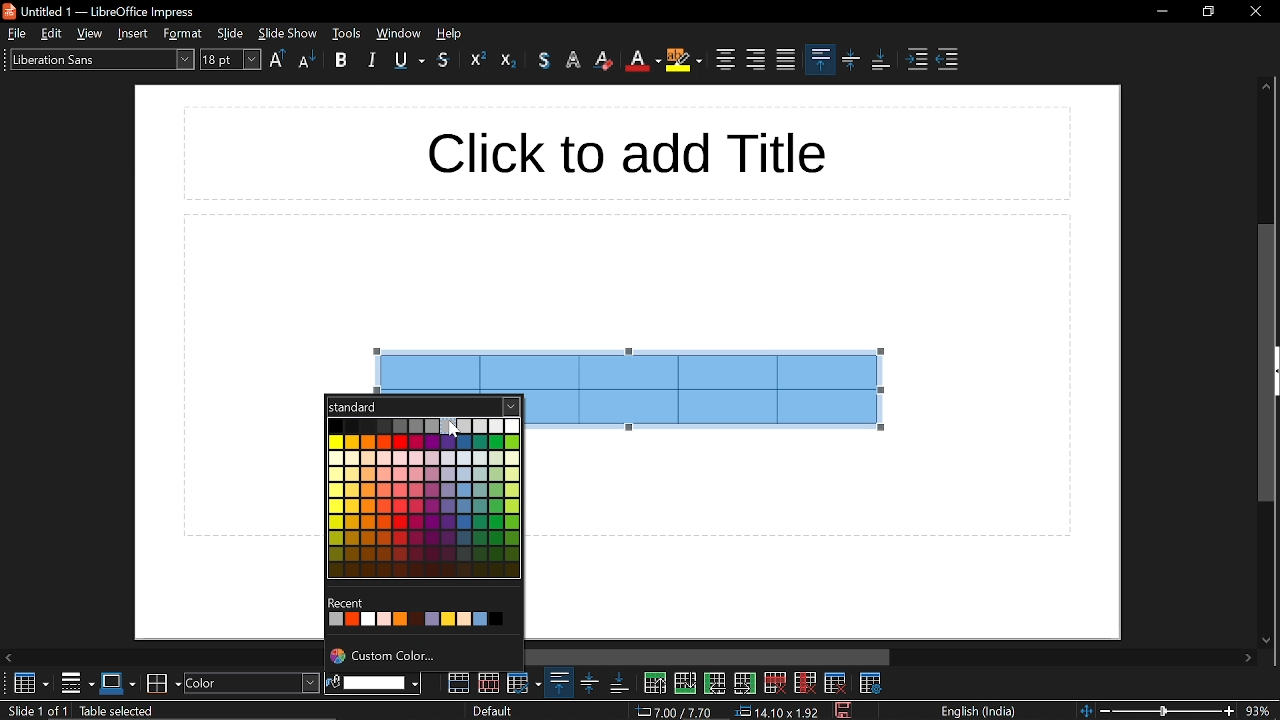 The image size is (1280, 720). I want to click on text style, so click(102, 58).